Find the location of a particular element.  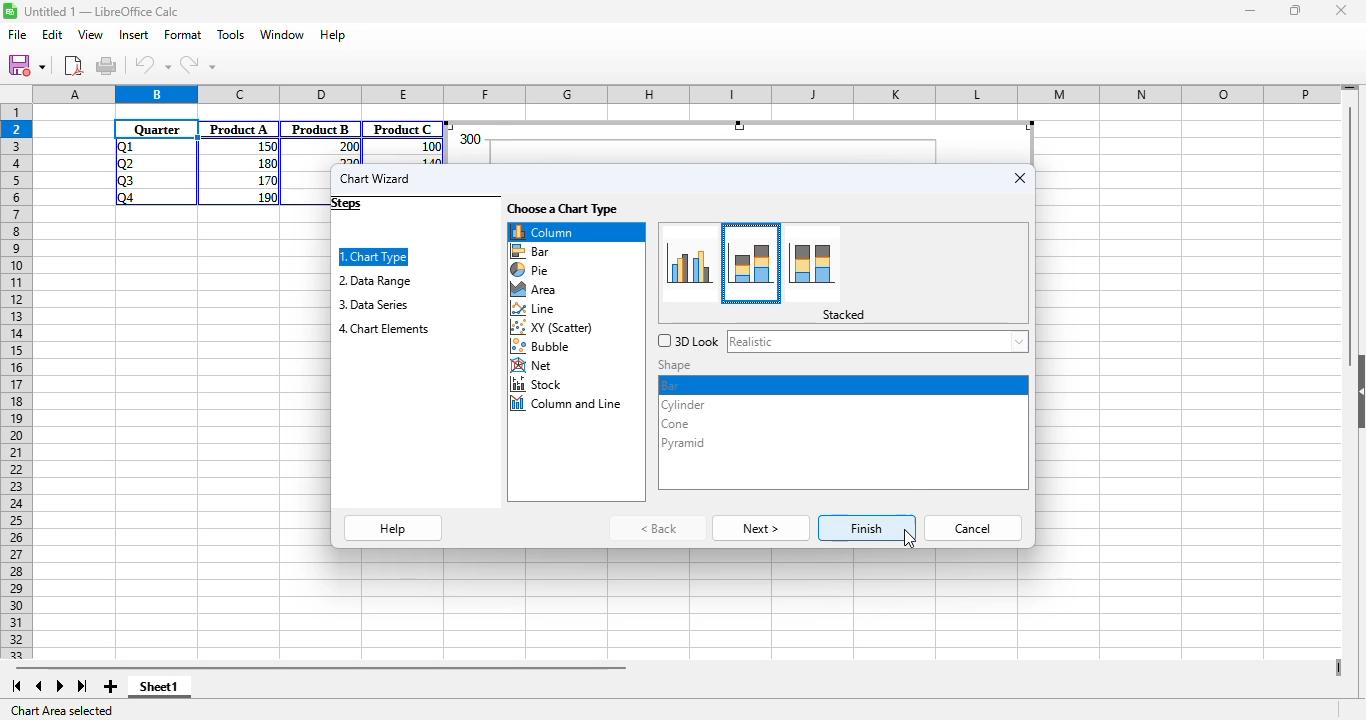

100 is located at coordinates (430, 147).